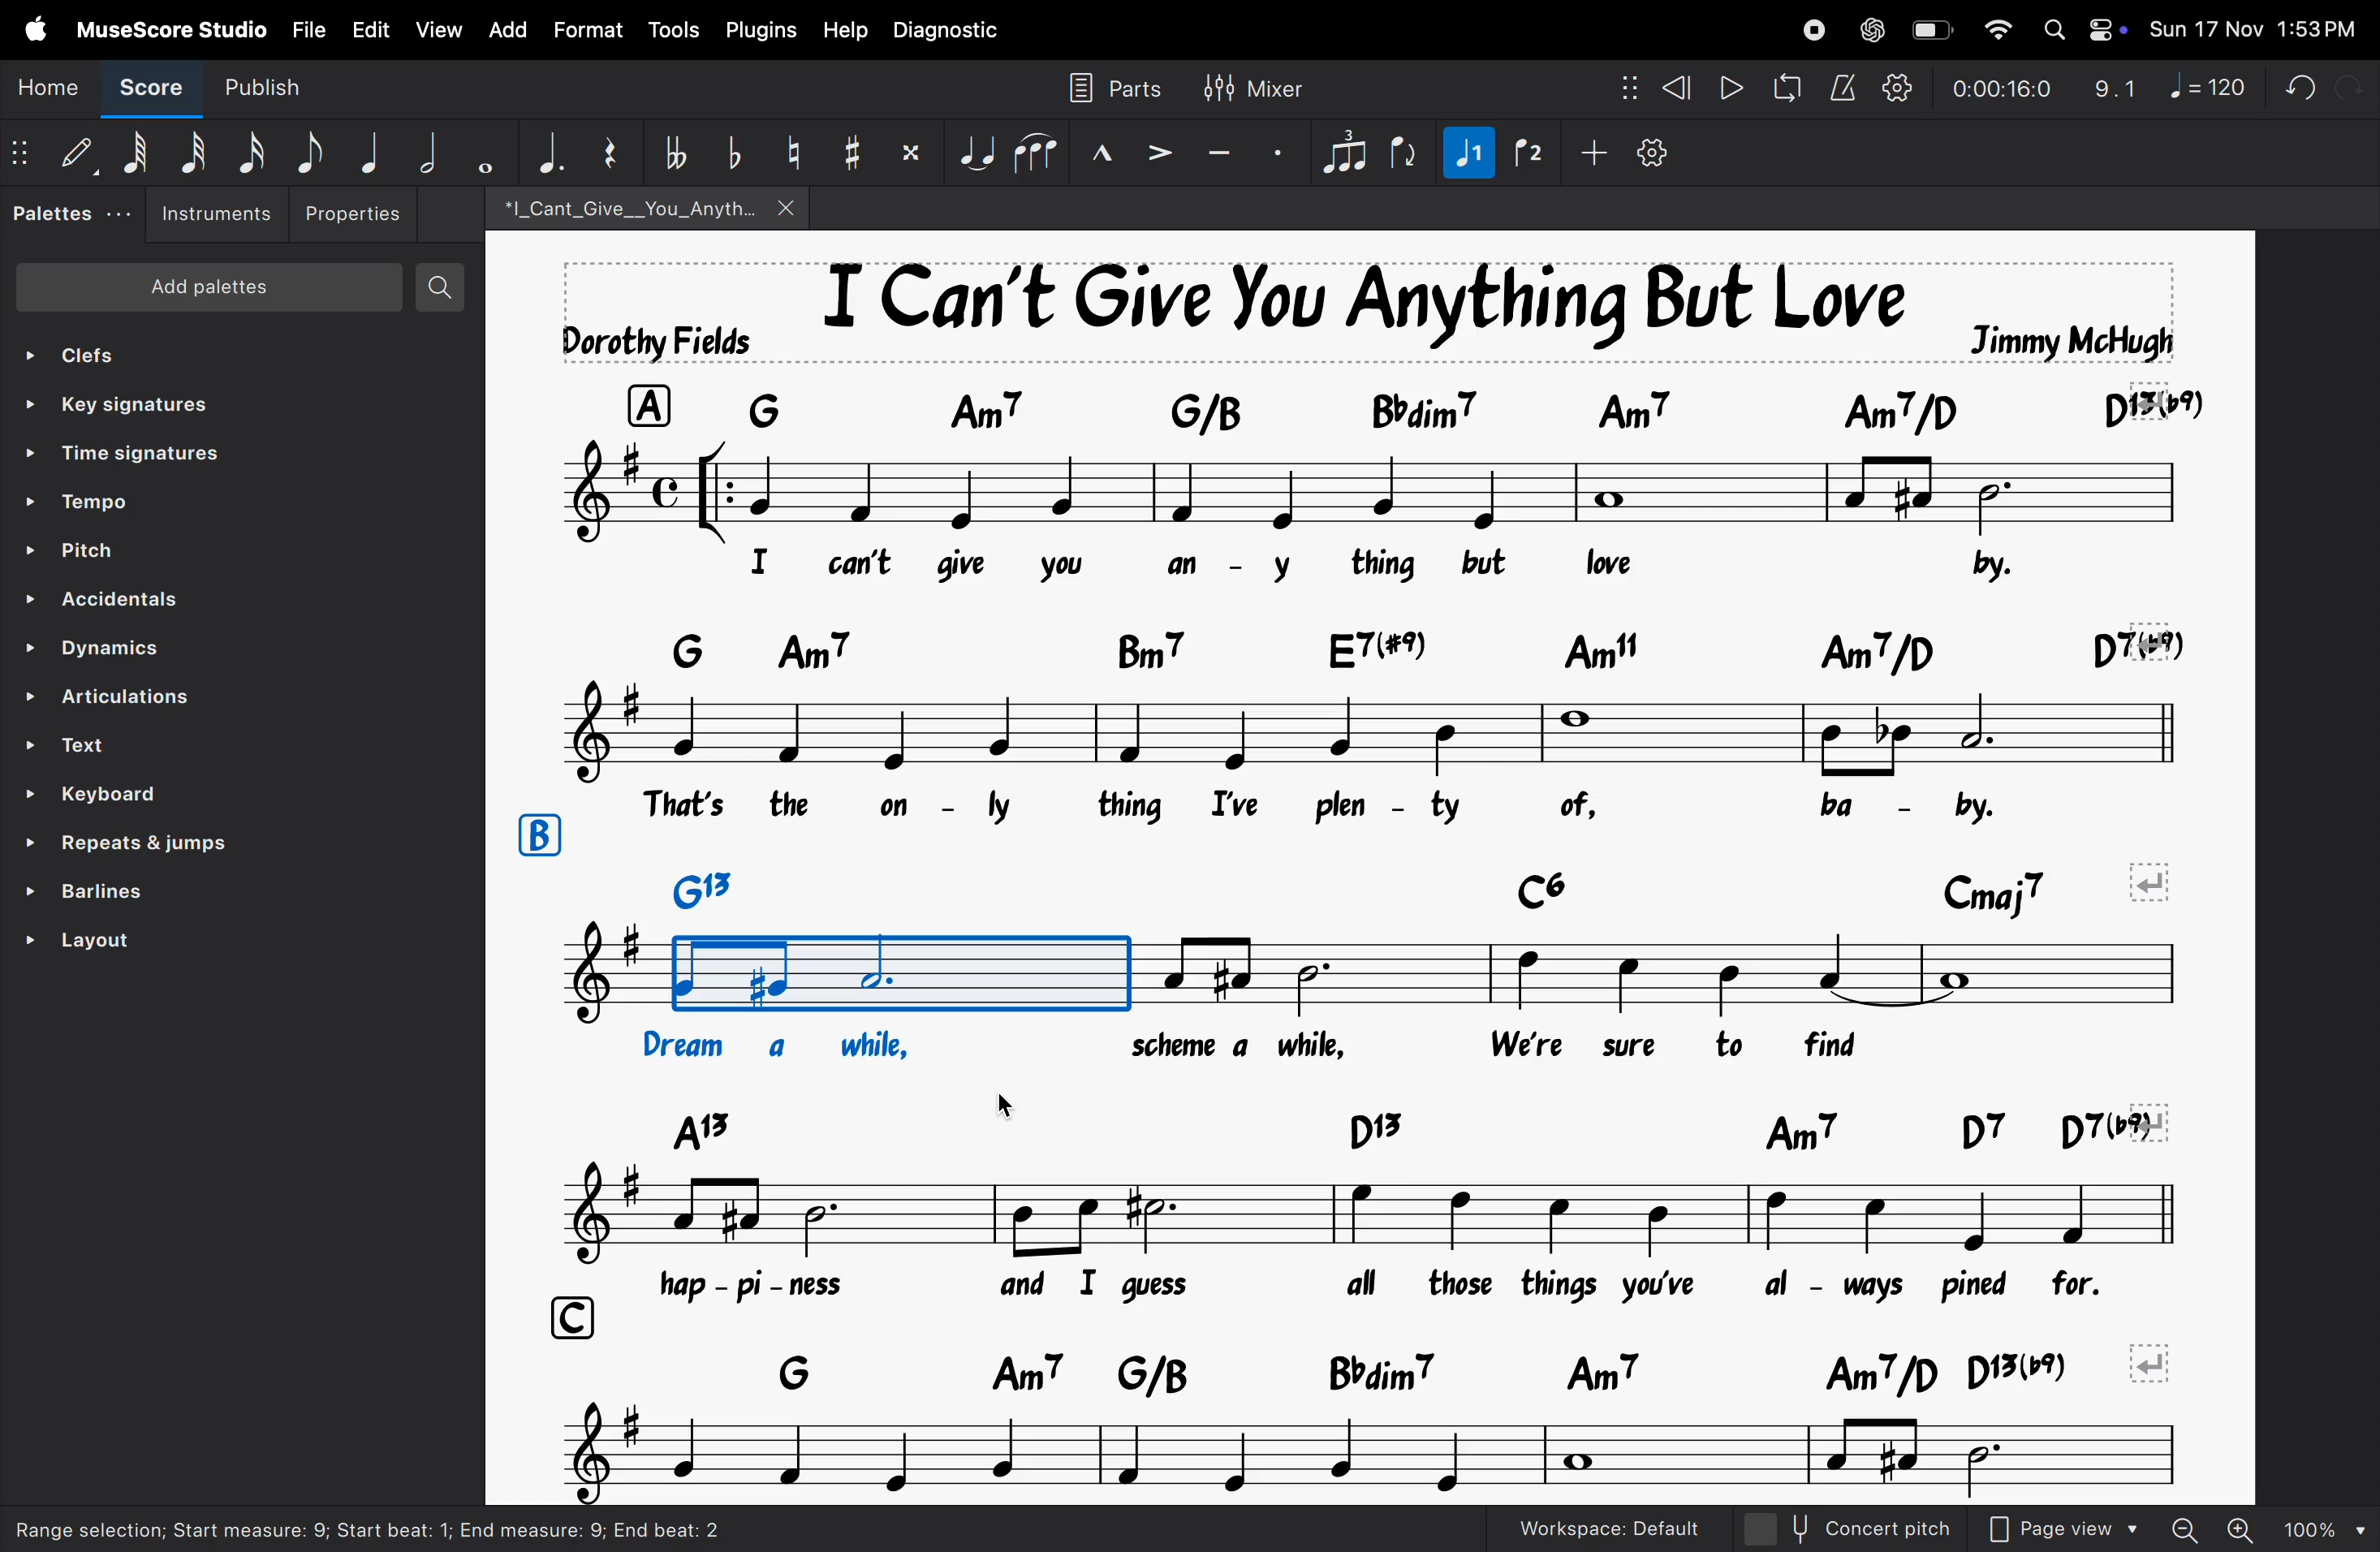 The image size is (2380, 1552). What do you see at coordinates (1882, 1527) in the screenshot?
I see `concept pitch` at bounding box center [1882, 1527].